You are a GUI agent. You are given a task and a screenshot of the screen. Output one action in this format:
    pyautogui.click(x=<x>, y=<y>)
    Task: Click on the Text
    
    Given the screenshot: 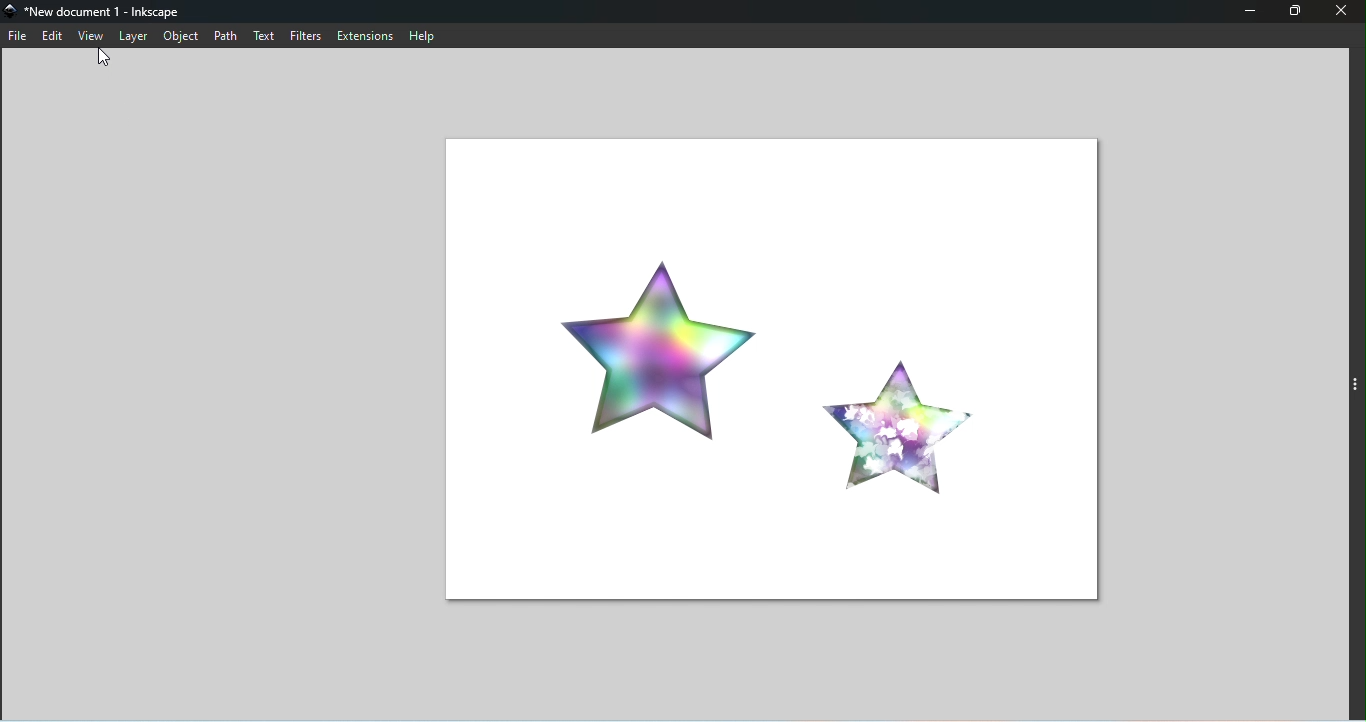 What is the action you would take?
    pyautogui.click(x=263, y=36)
    